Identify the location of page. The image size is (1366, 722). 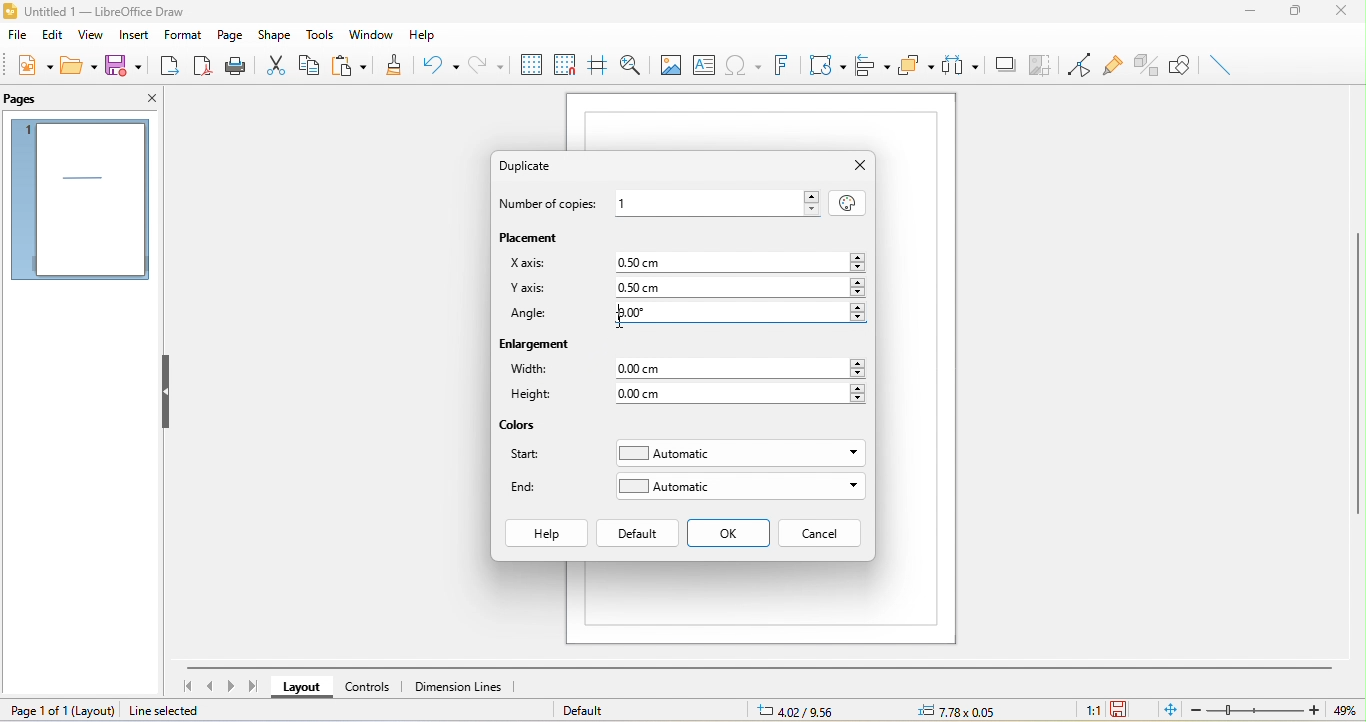
(231, 33).